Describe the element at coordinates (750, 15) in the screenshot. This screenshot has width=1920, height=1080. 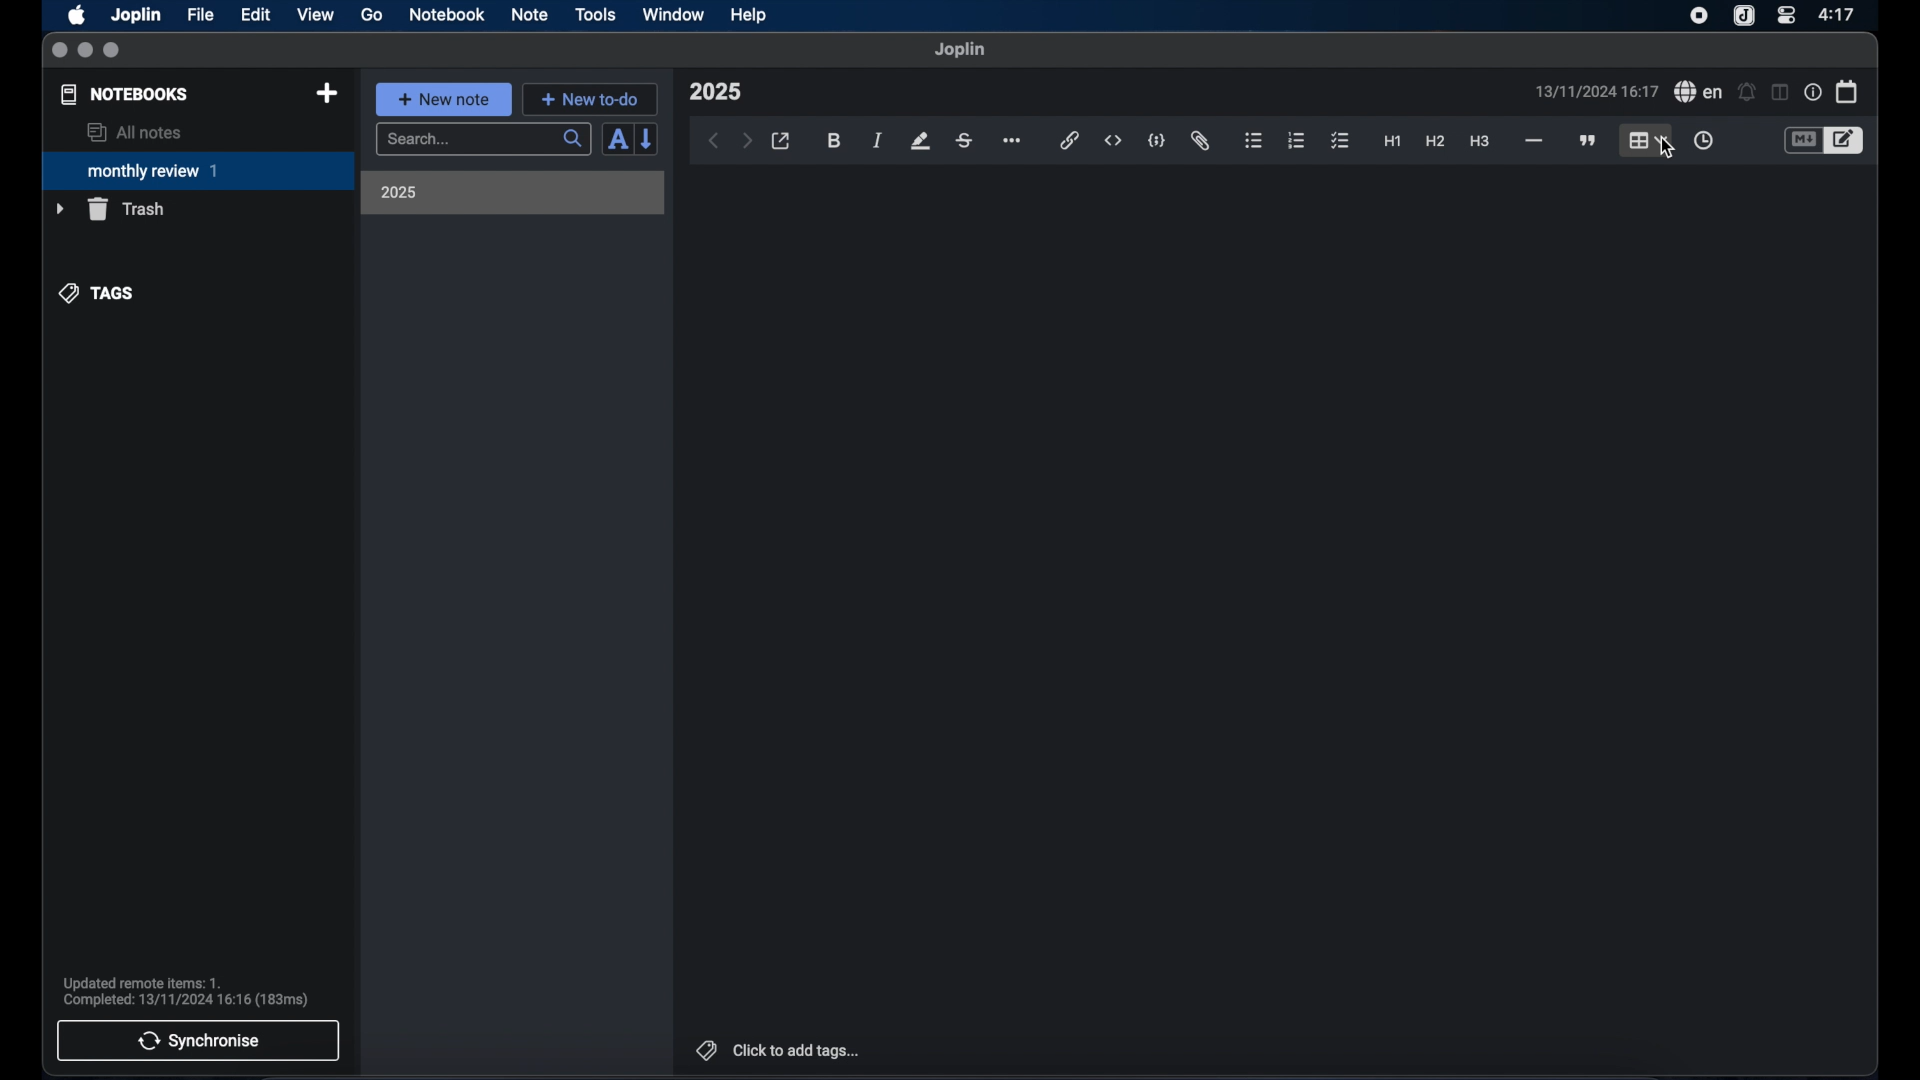
I see `help` at that location.